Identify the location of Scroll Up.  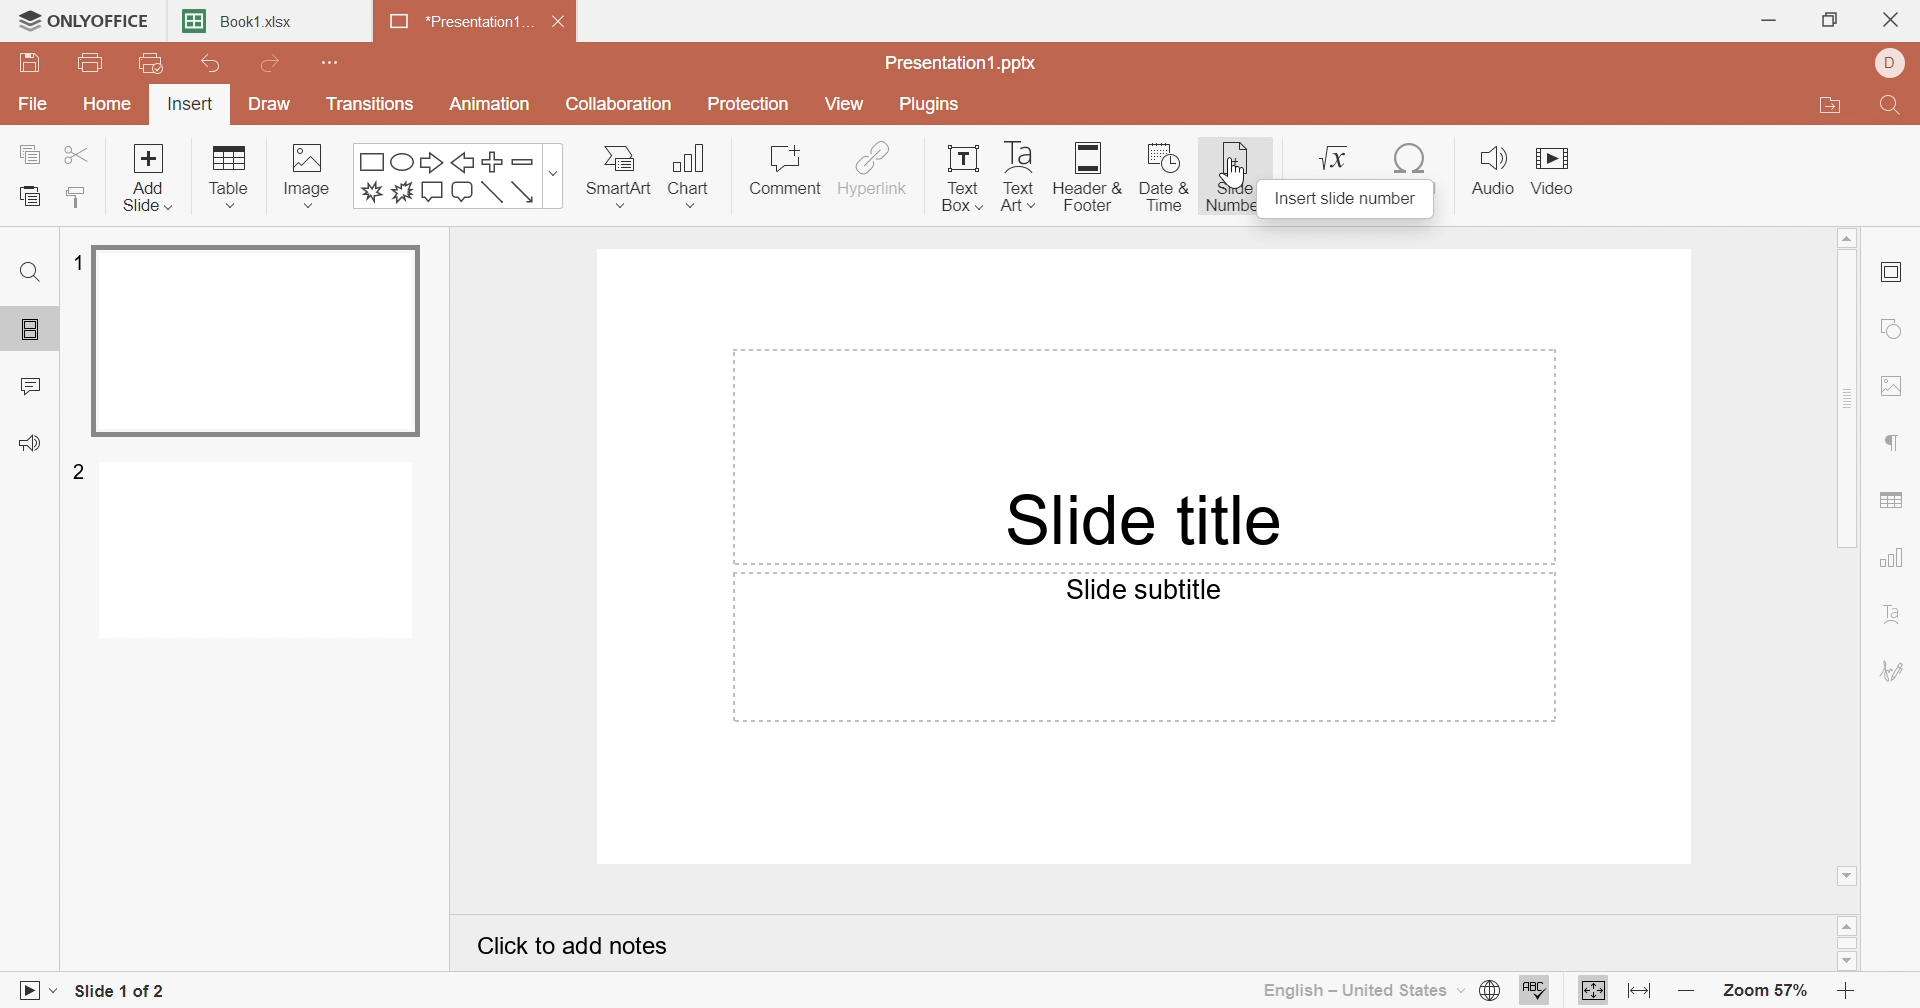
(1846, 235).